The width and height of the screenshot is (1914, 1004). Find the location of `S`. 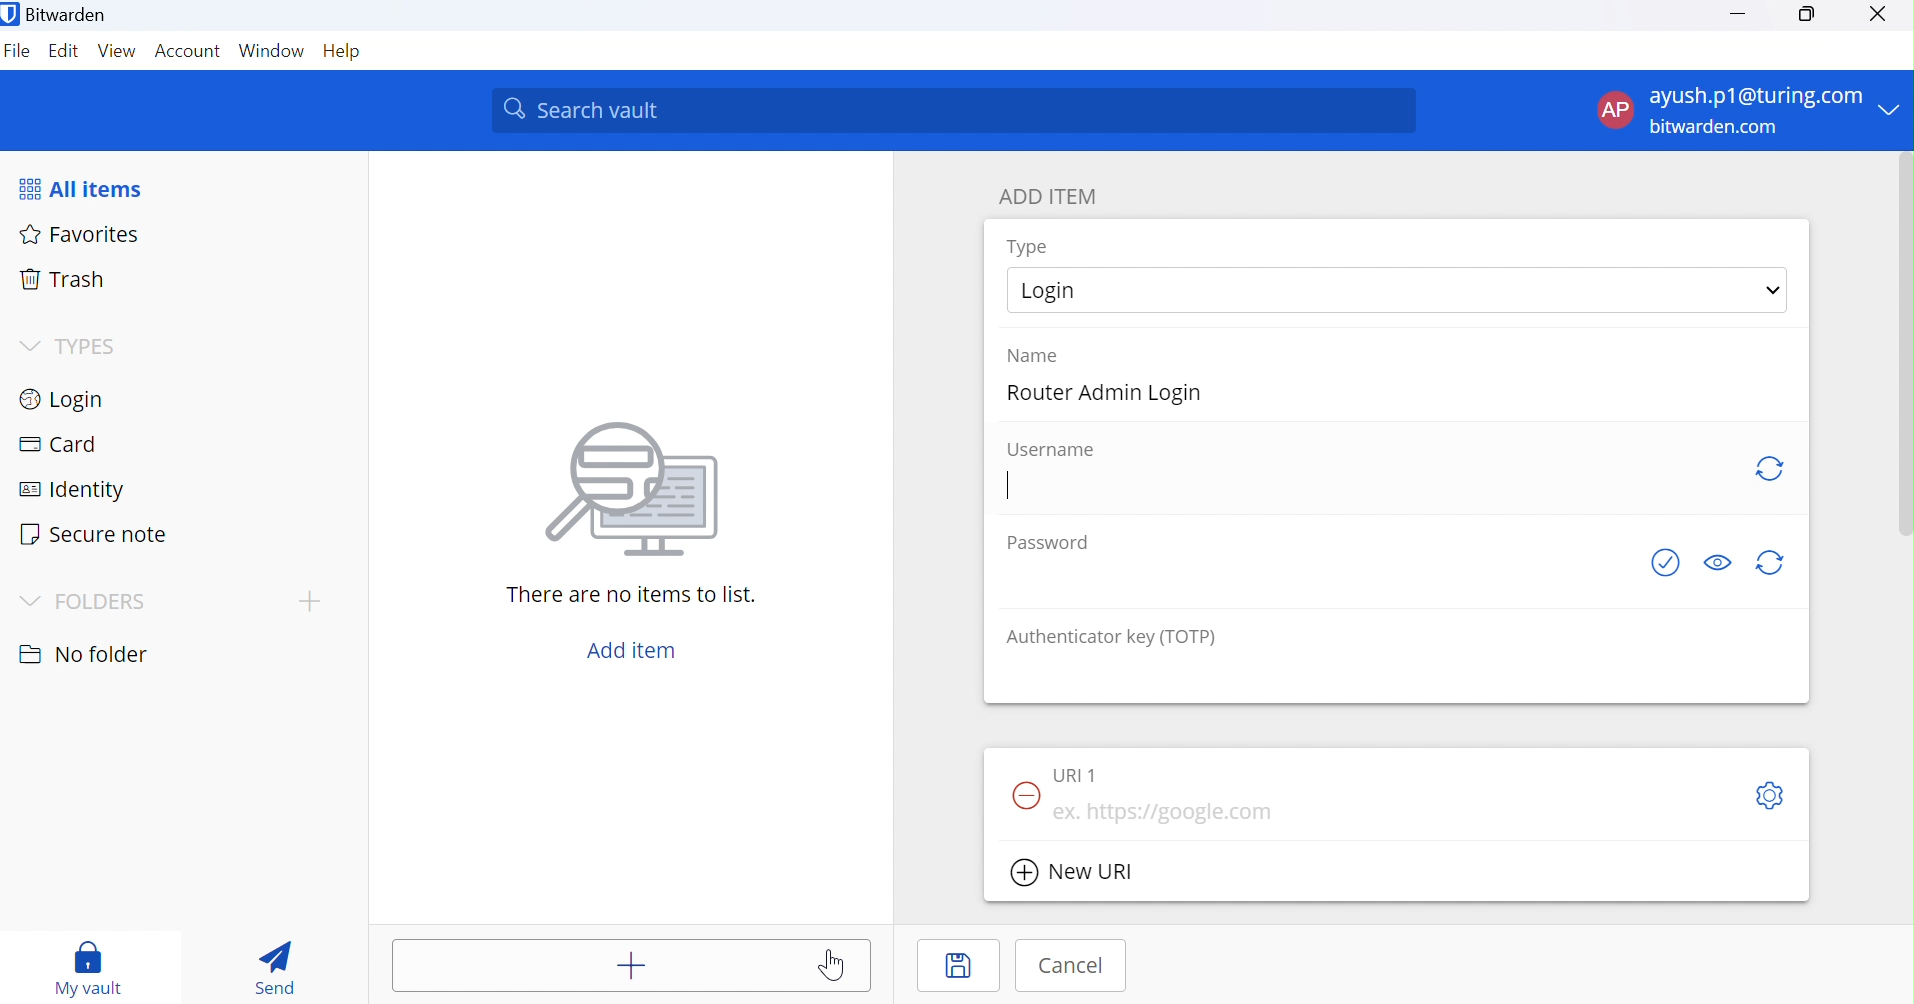

S is located at coordinates (1768, 798).